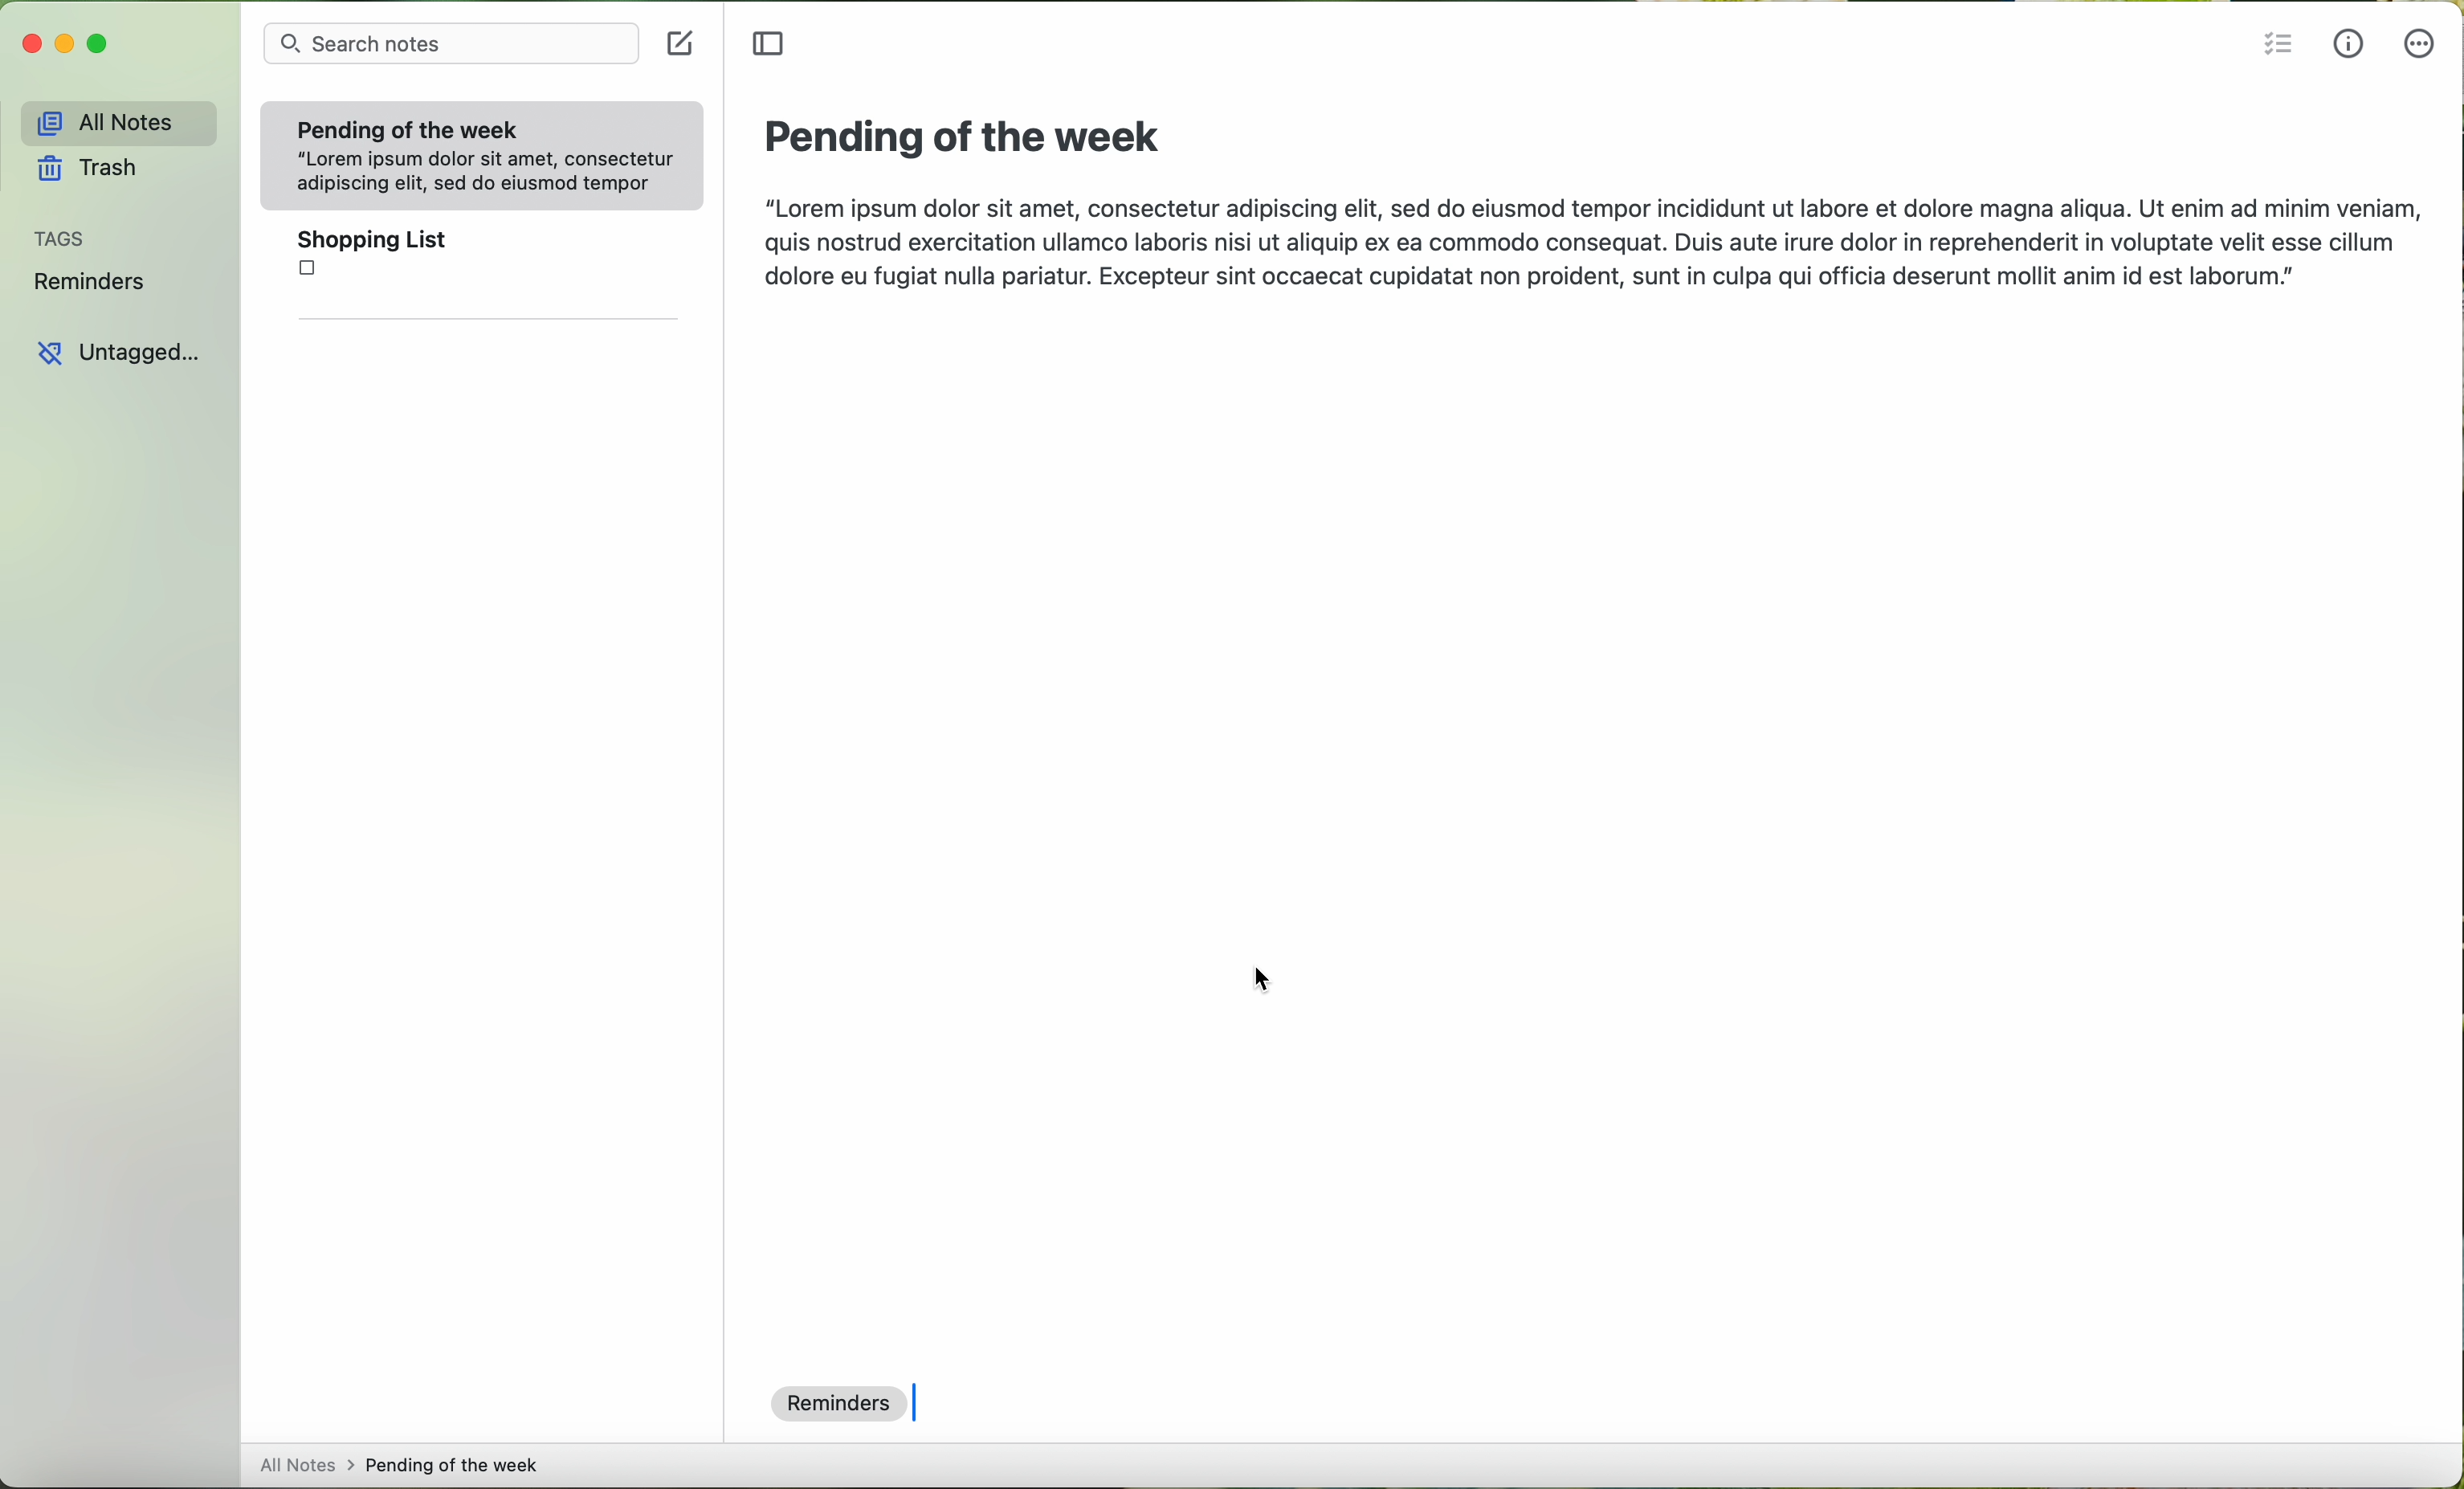  Describe the element at coordinates (685, 45) in the screenshot. I see `create a note` at that location.